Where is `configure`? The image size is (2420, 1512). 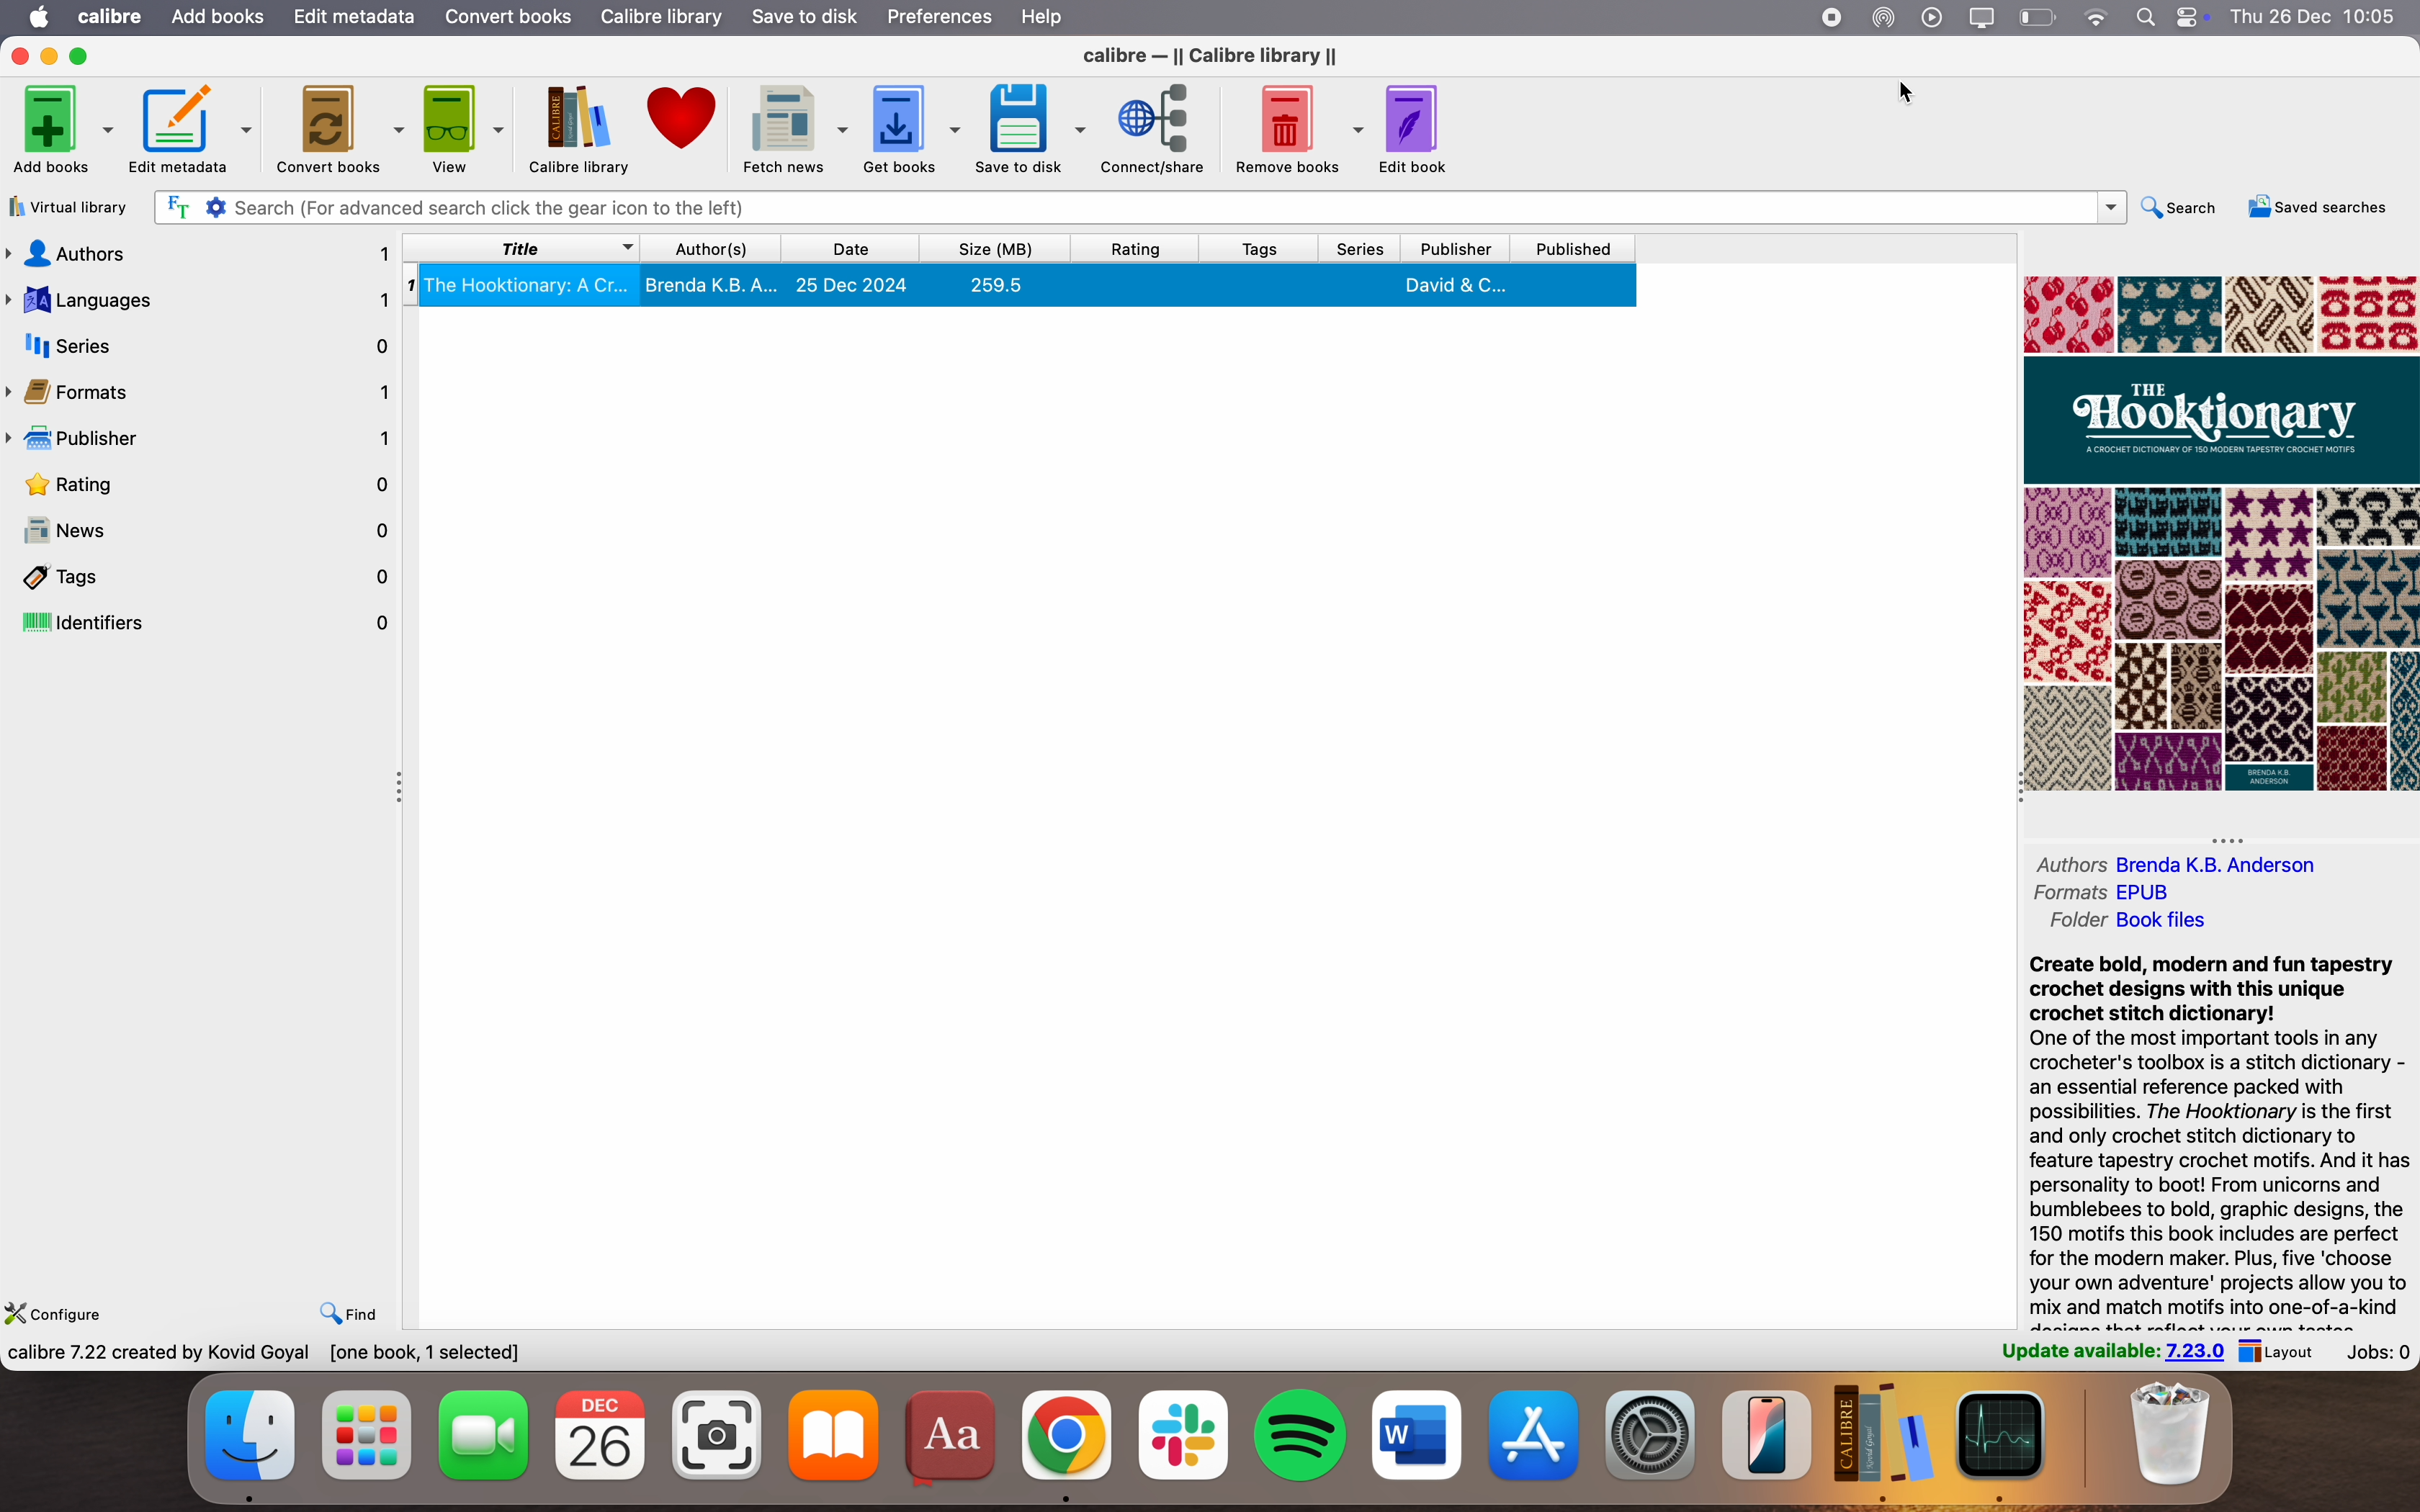 configure is located at coordinates (56, 1311).